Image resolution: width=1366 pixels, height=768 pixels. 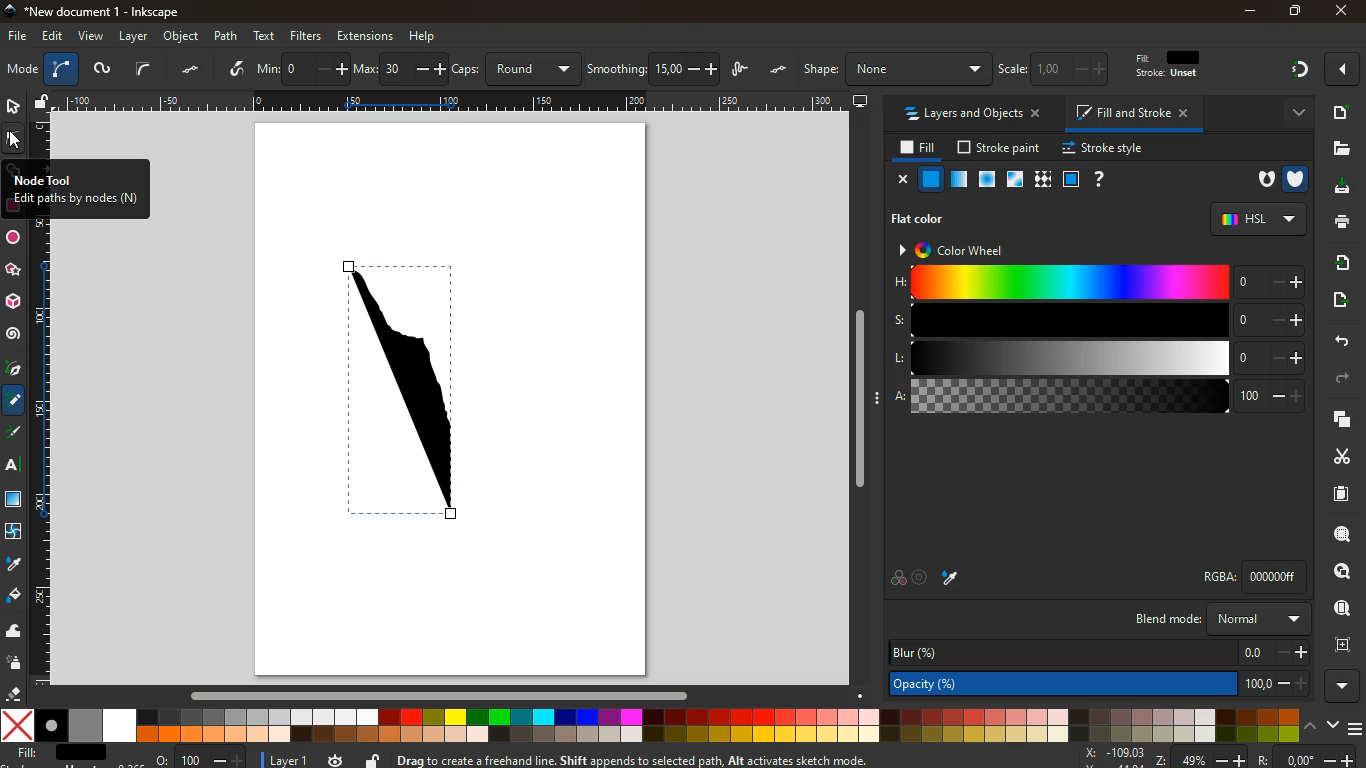 What do you see at coordinates (15, 400) in the screenshot?
I see `pencil took` at bounding box center [15, 400].